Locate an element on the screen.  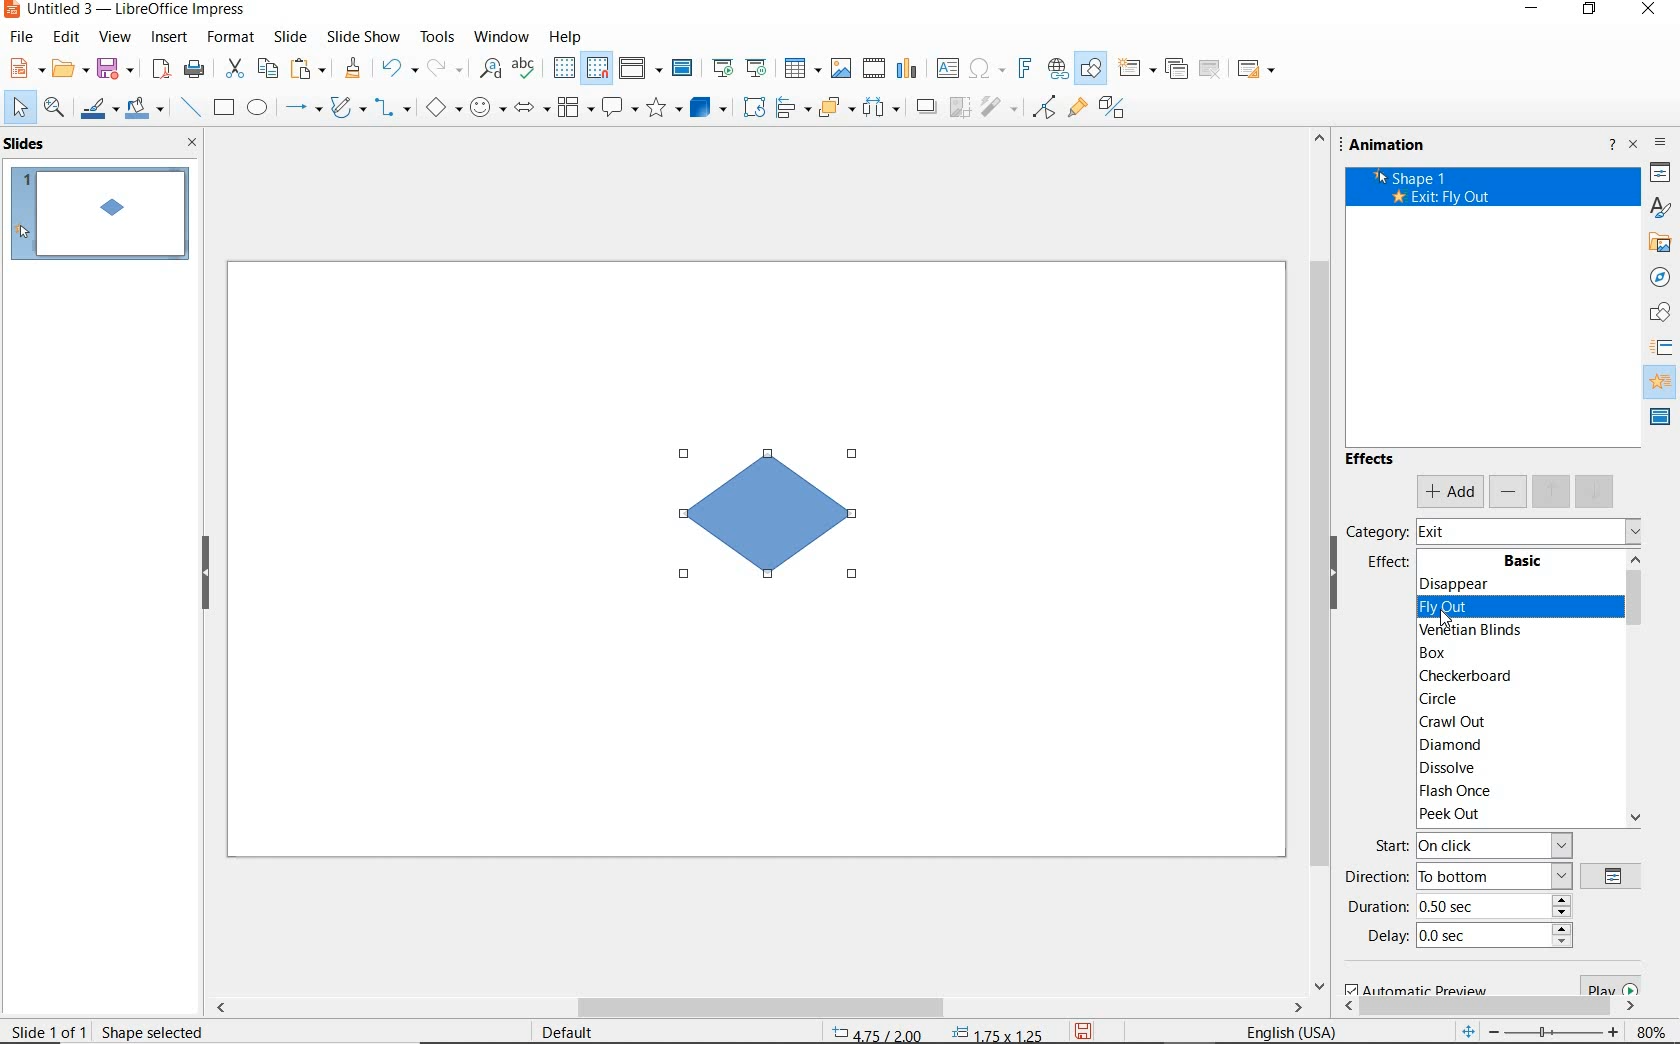
remove effect is located at coordinates (1508, 492).